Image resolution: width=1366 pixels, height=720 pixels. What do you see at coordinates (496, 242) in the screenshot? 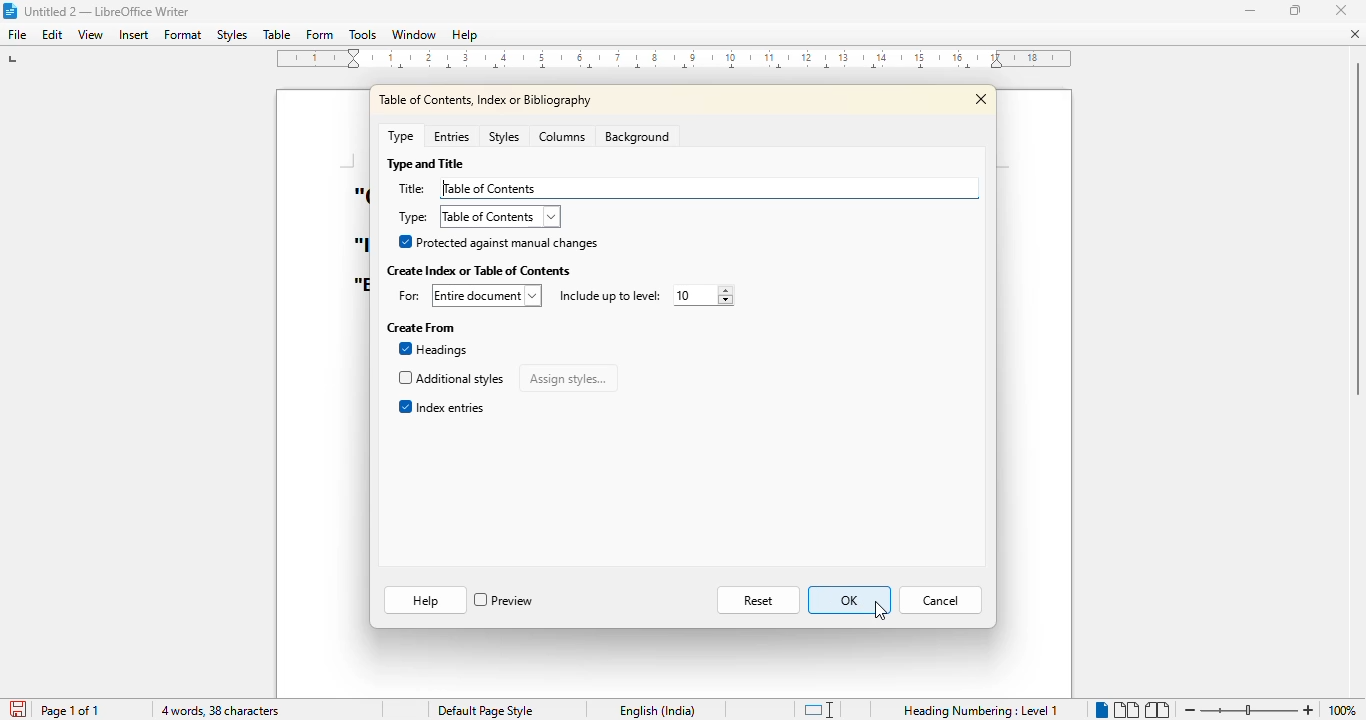
I see `protected against manual changes` at bounding box center [496, 242].